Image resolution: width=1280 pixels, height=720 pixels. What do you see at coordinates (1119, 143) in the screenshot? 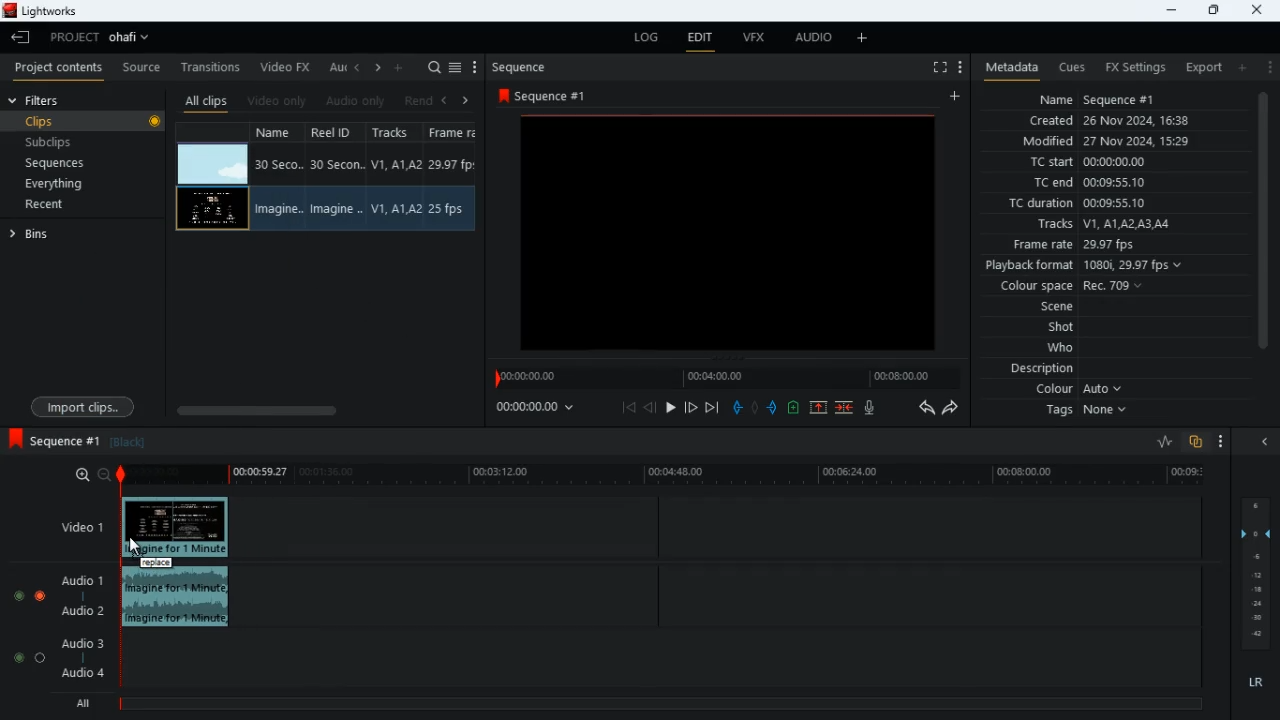
I see `modified` at bounding box center [1119, 143].